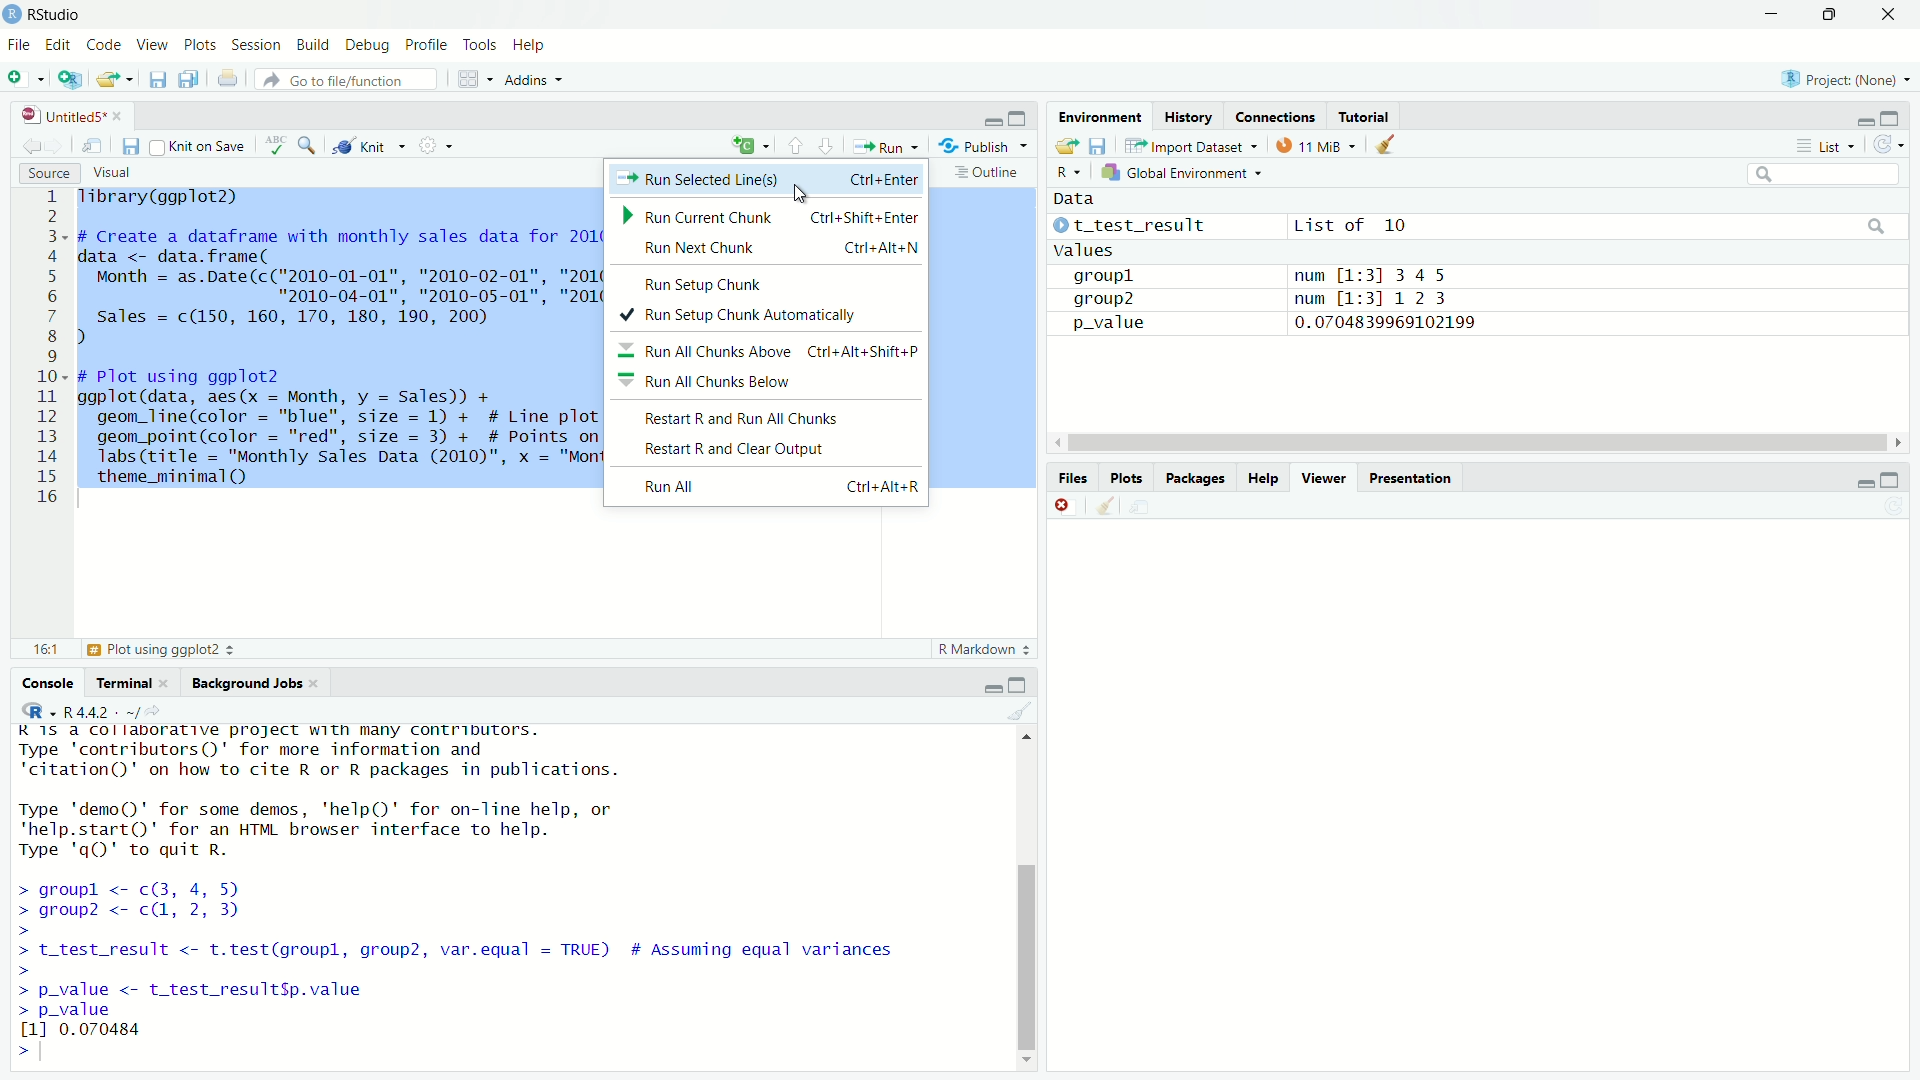  What do you see at coordinates (1099, 146) in the screenshot?
I see `save workspace as` at bounding box center [1099, 146].